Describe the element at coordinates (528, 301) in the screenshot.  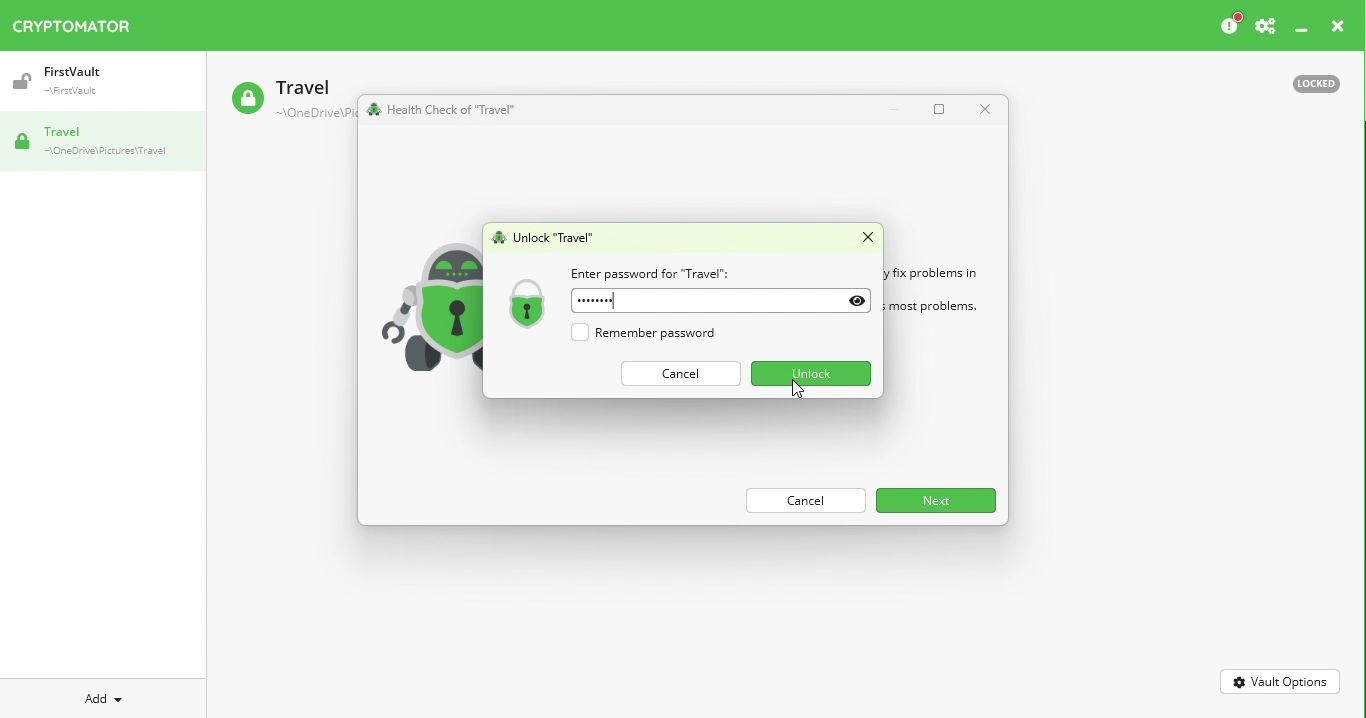
I see `locked padlock` at that location.